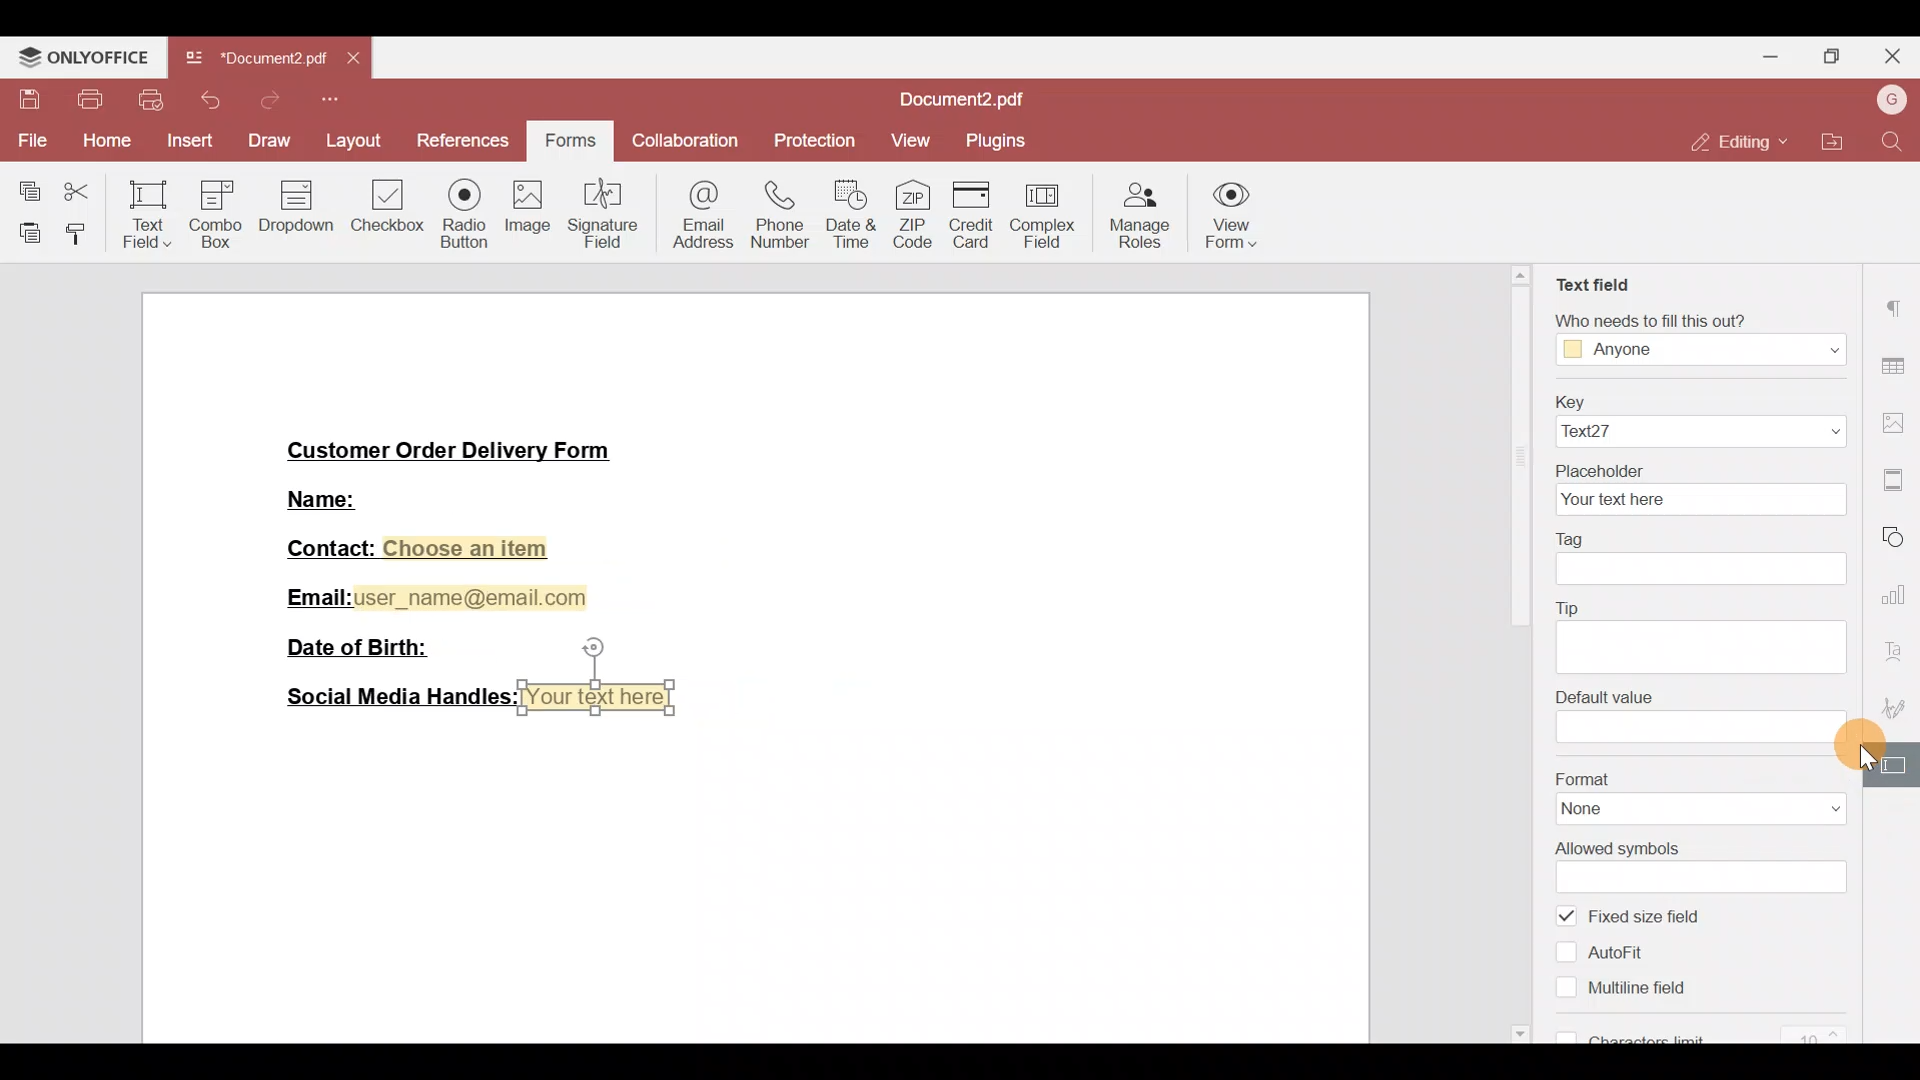 The image size is (1920, 1080). What do you see at coordinates (1900, 537) in the screenshot?
I see `Shapes settings` at bounding box center [1900, 537].